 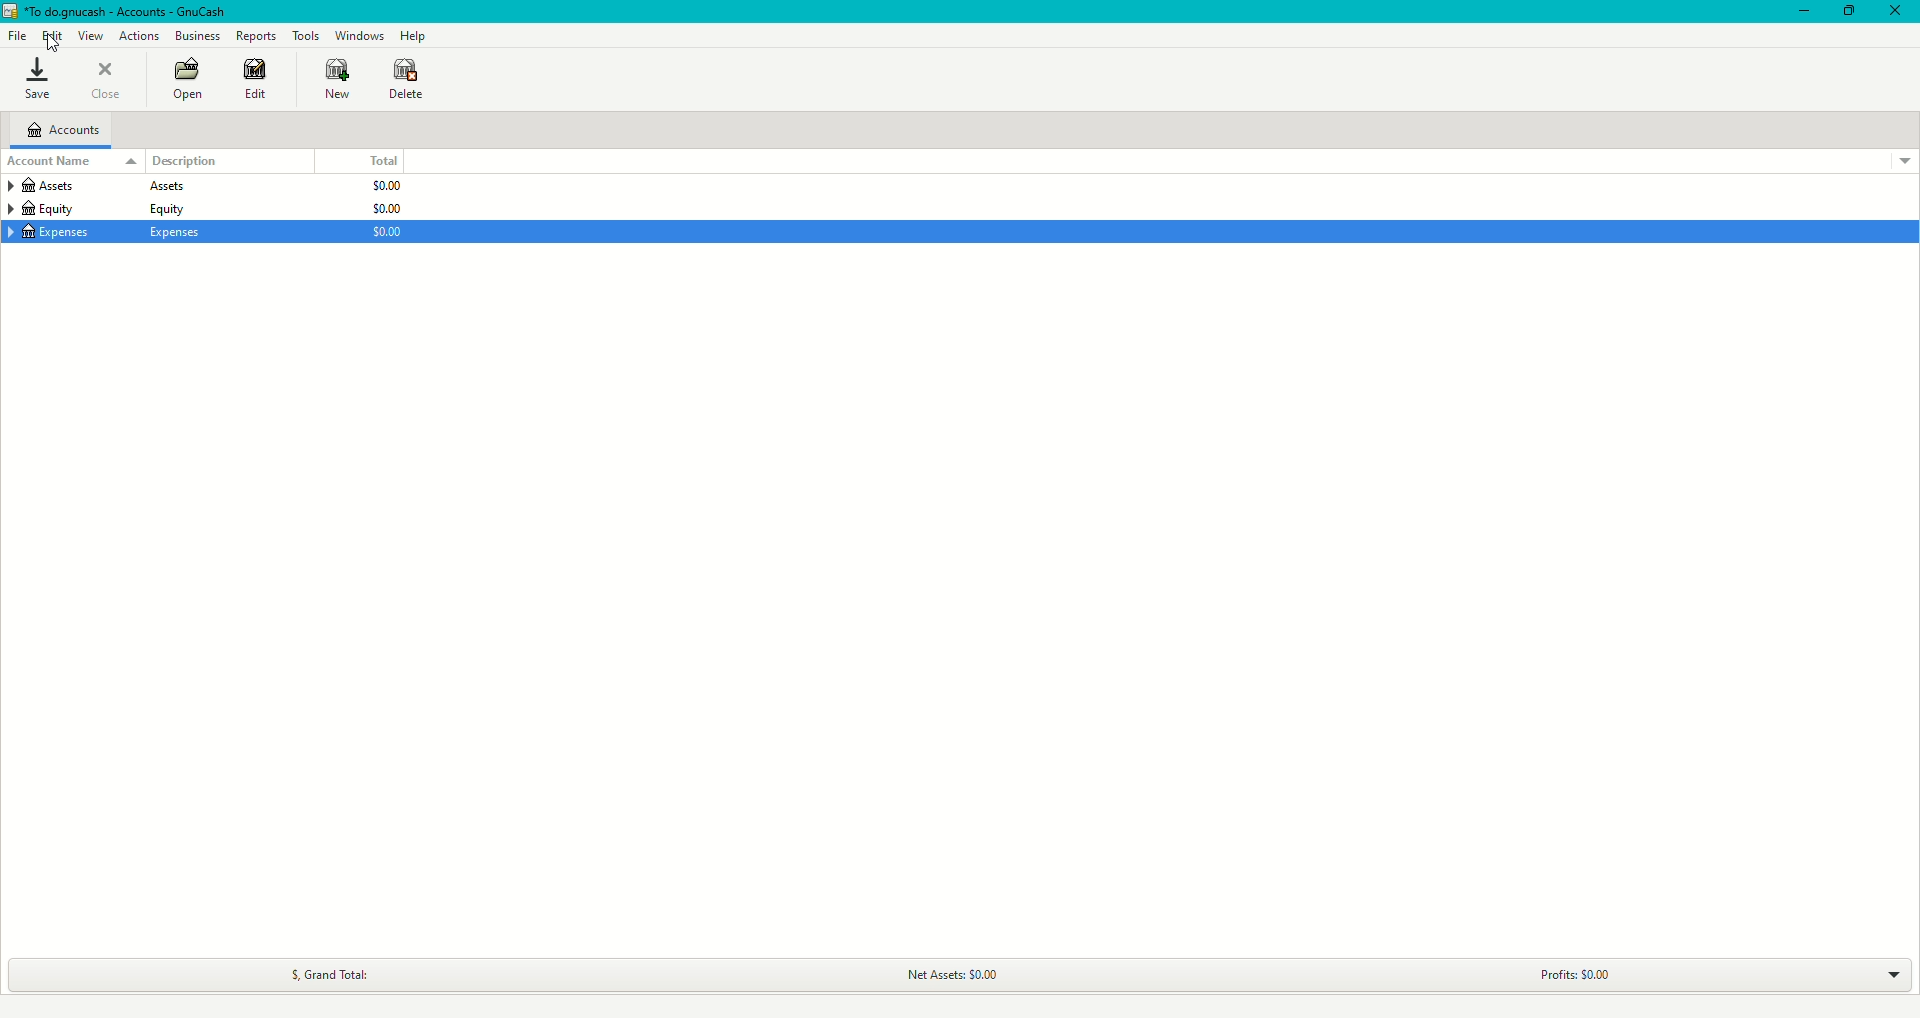 I want to click on Tools, so click(x=306, y=34).